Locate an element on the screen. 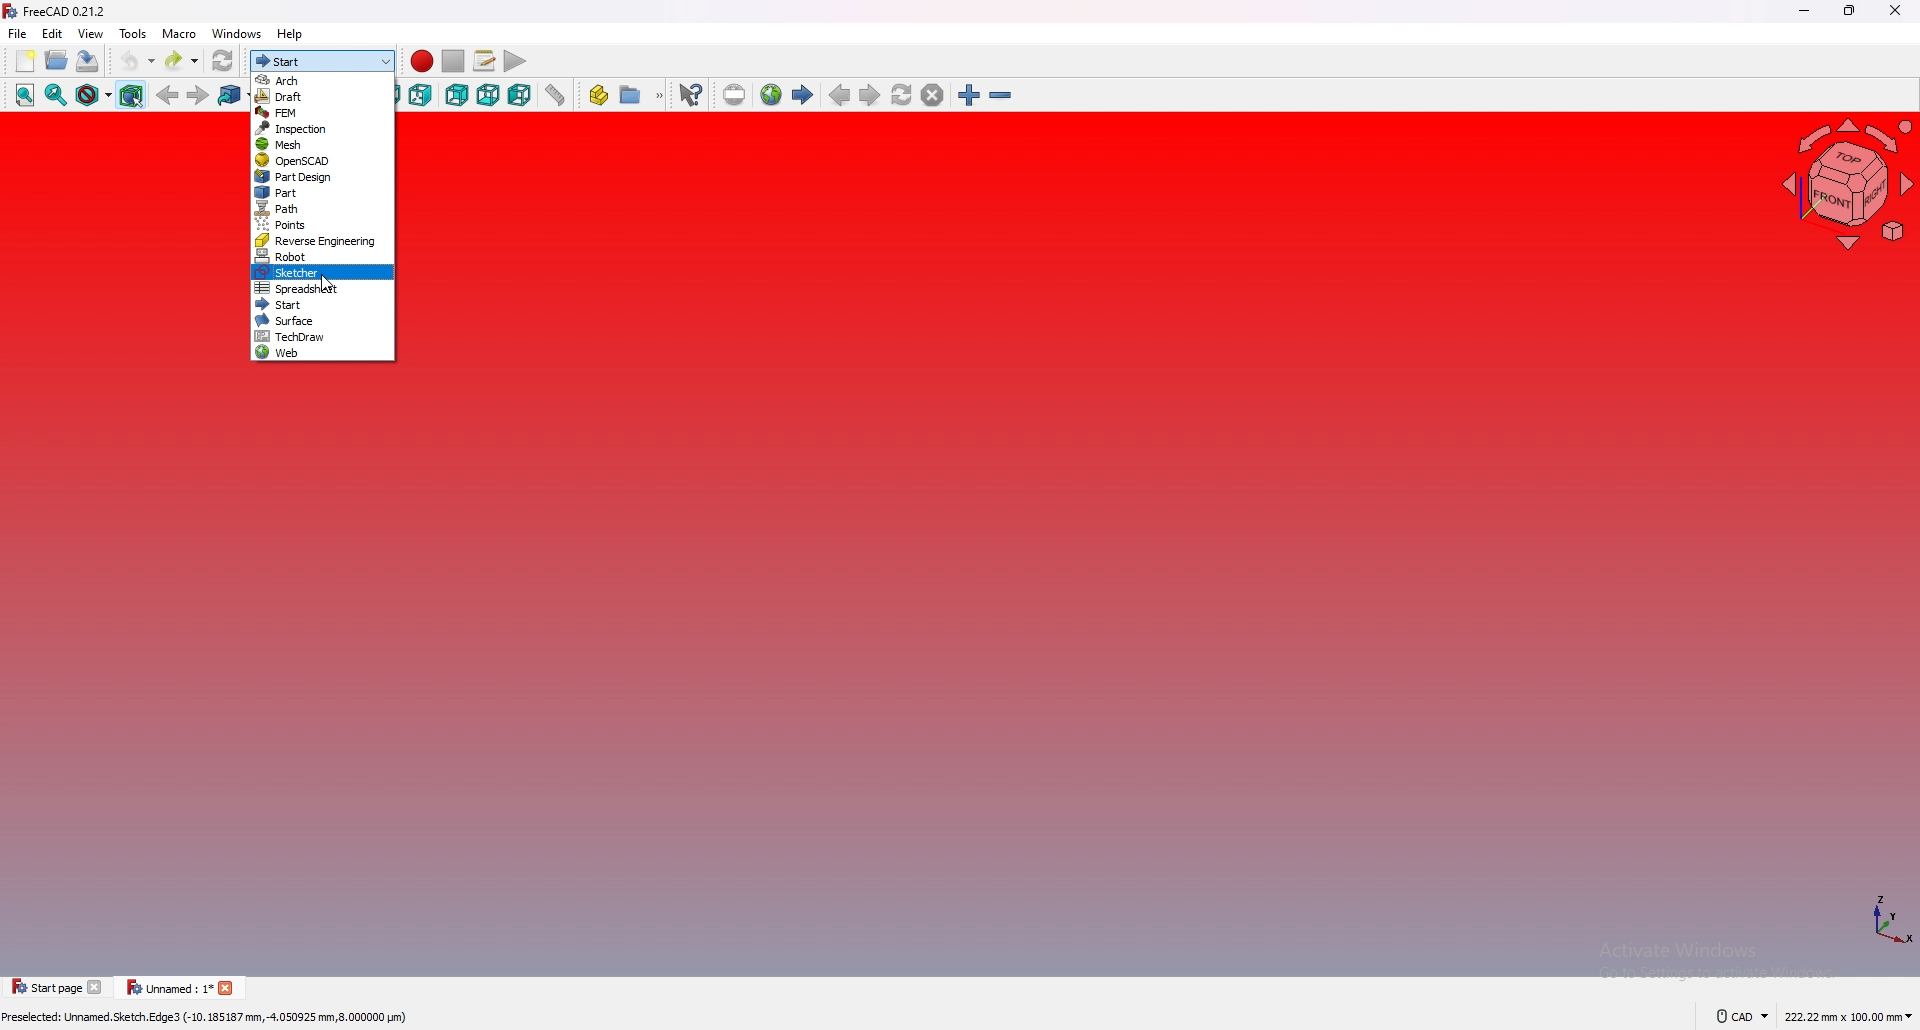 This screenshot has width=1920, height=1030. part design is located at coordinates (323, 175).